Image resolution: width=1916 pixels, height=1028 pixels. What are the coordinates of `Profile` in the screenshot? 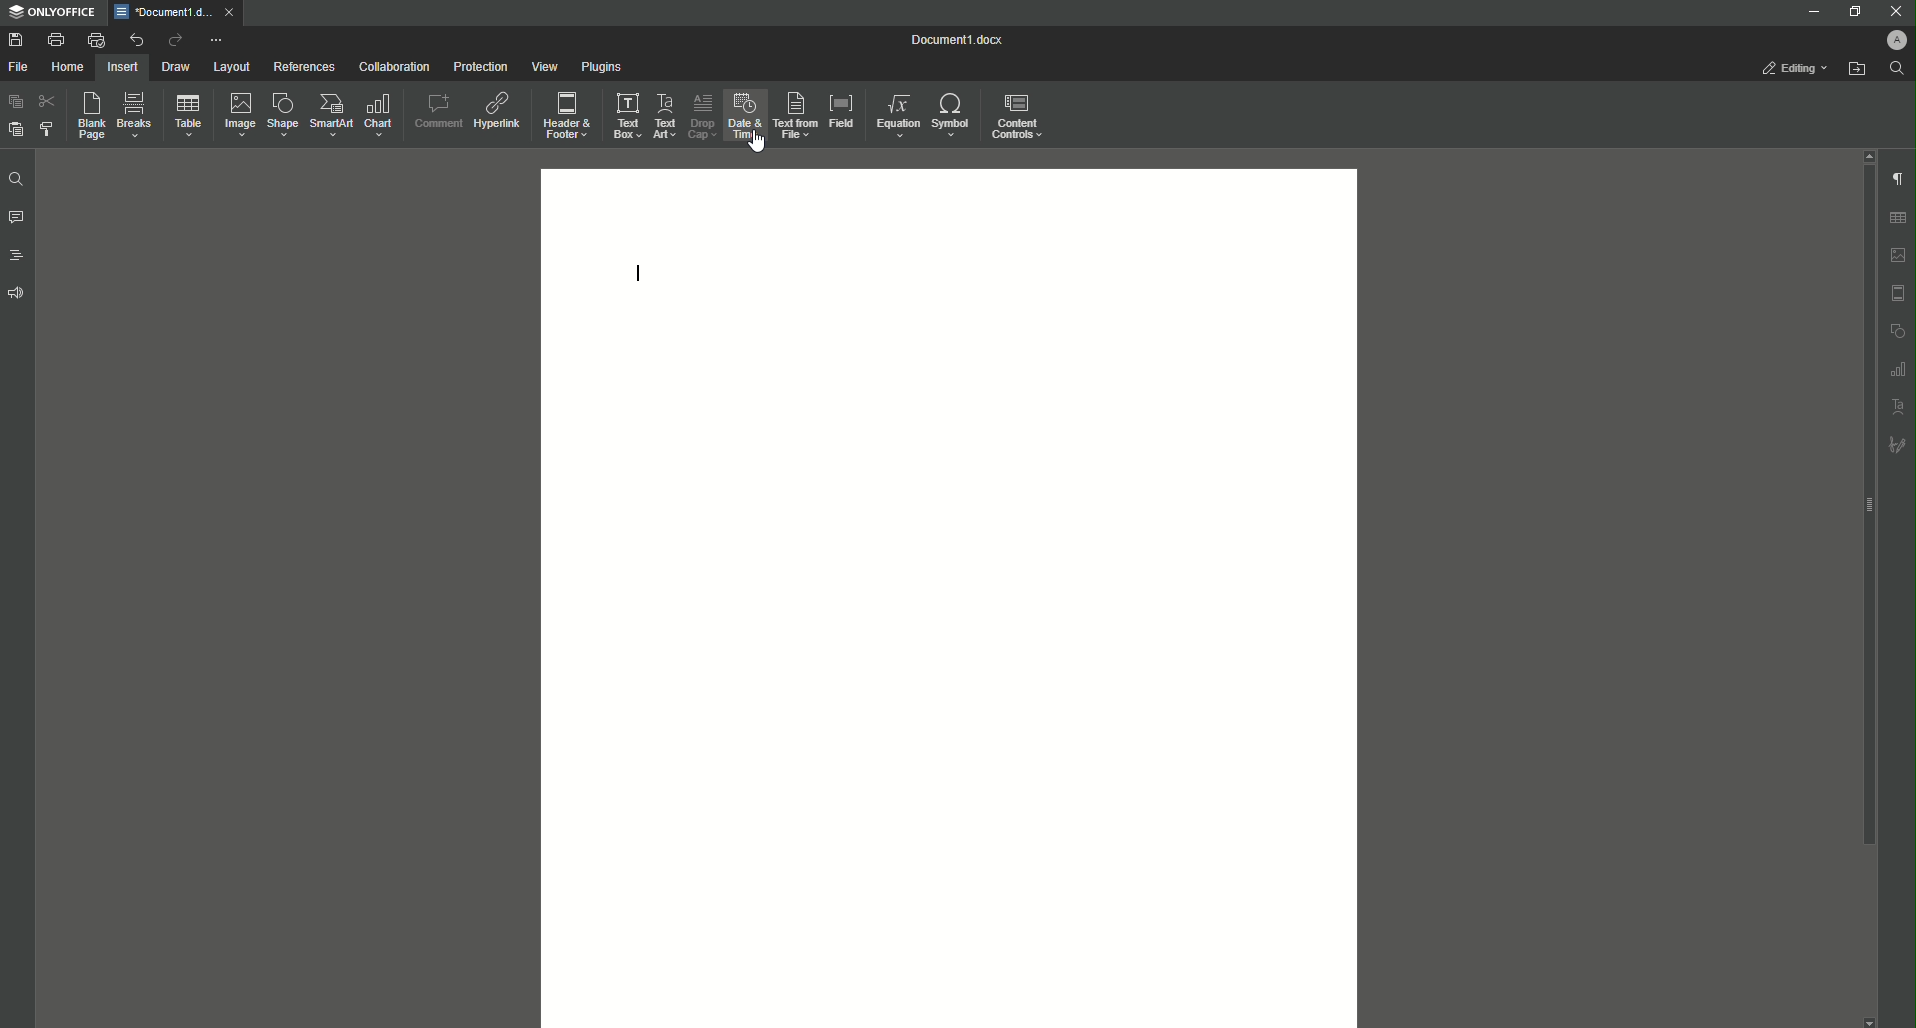 It's located at (1894, 39).